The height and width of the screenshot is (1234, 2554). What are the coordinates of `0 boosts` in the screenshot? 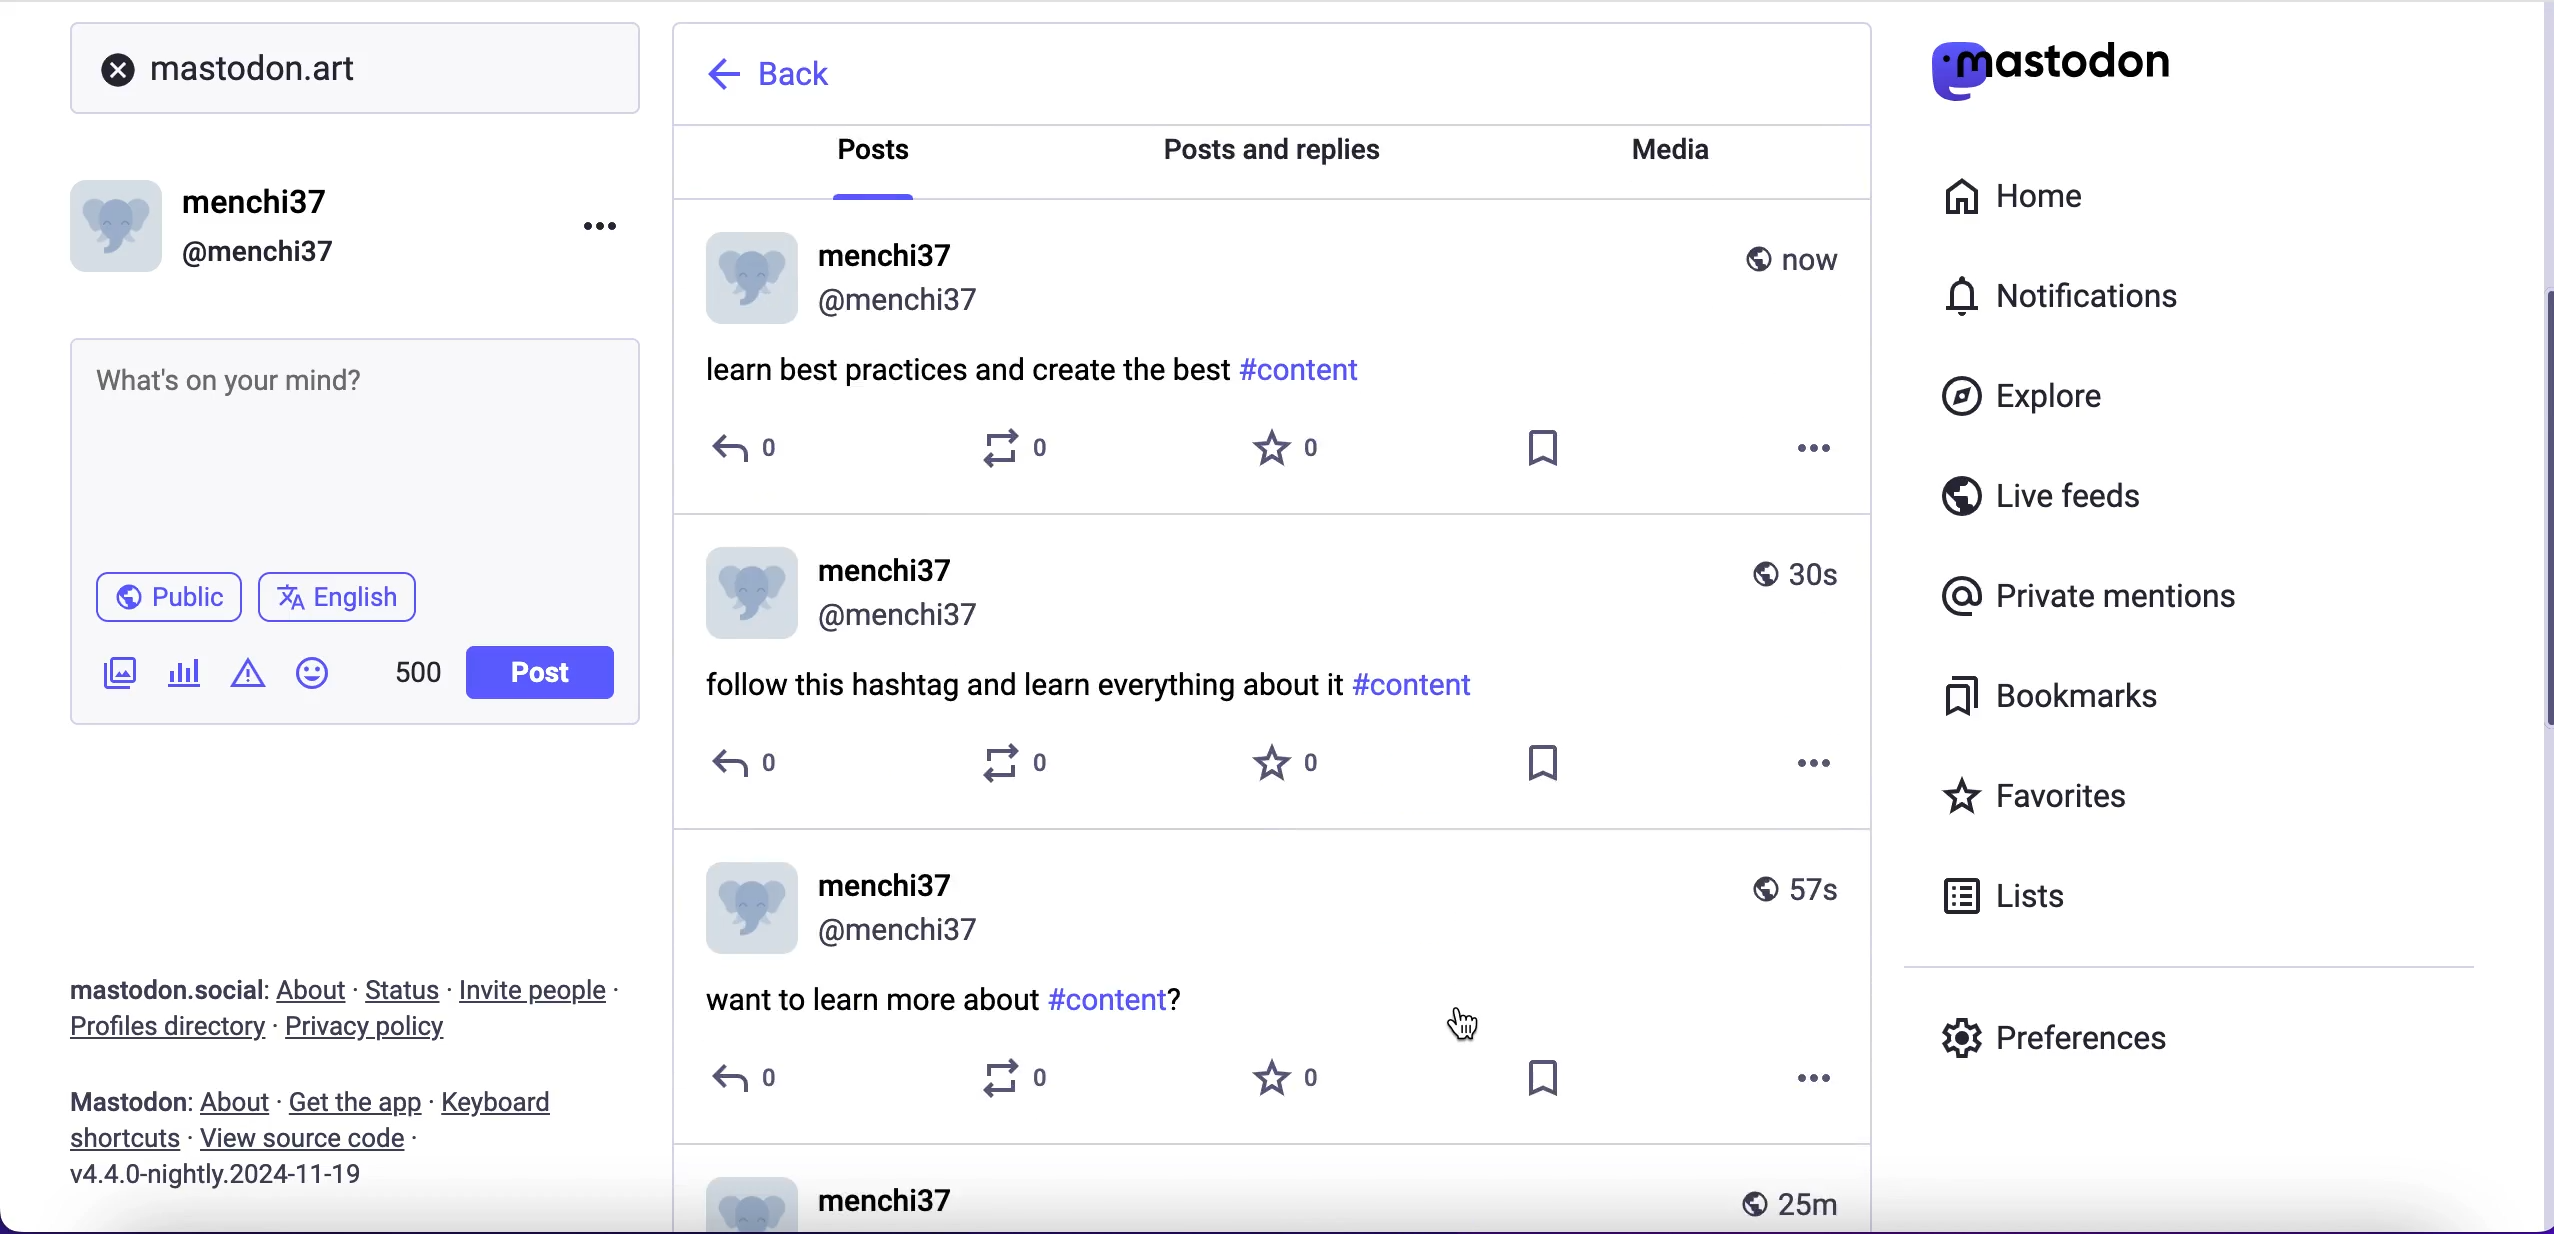 It's located at (1014, 452).